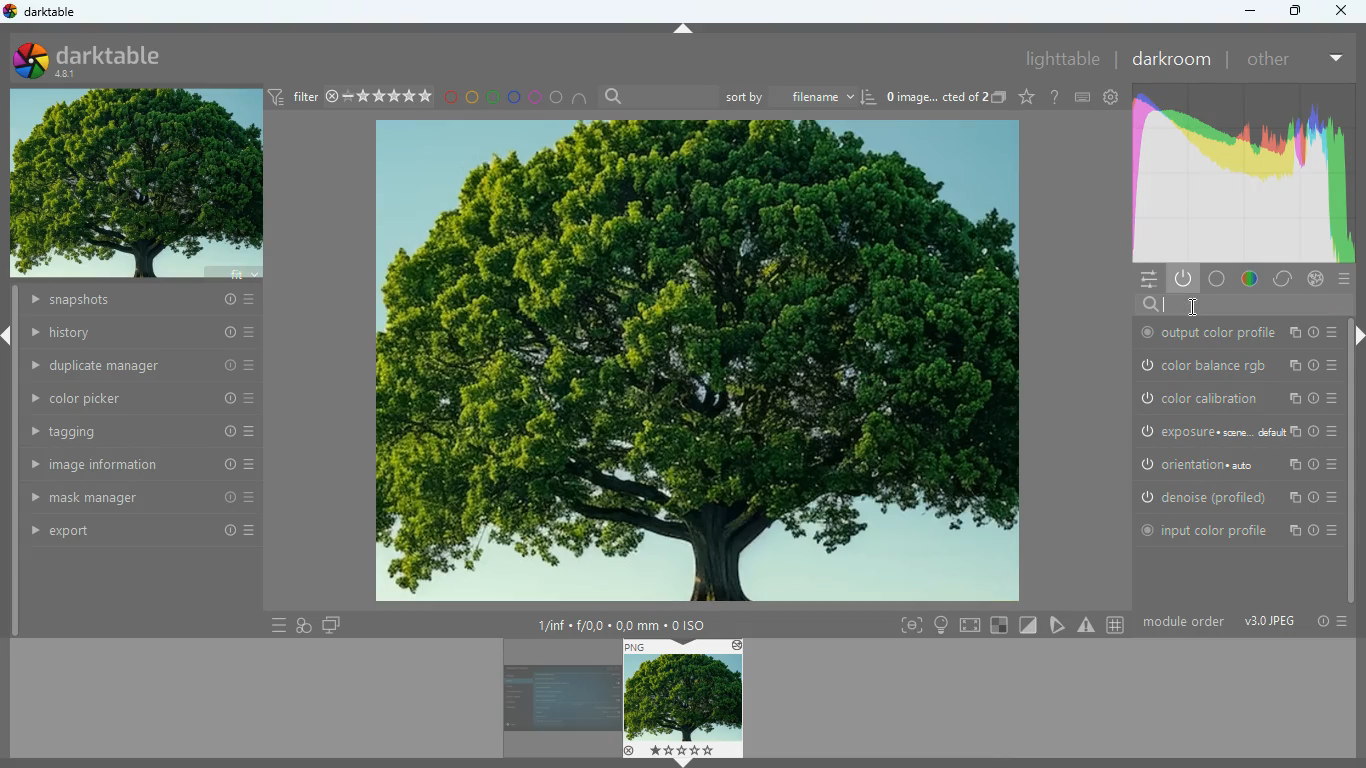 This screenshot has height=768, width=1366. Describe the element at coordinates (937, 97) in the screenshot. I see `image name` at that location.